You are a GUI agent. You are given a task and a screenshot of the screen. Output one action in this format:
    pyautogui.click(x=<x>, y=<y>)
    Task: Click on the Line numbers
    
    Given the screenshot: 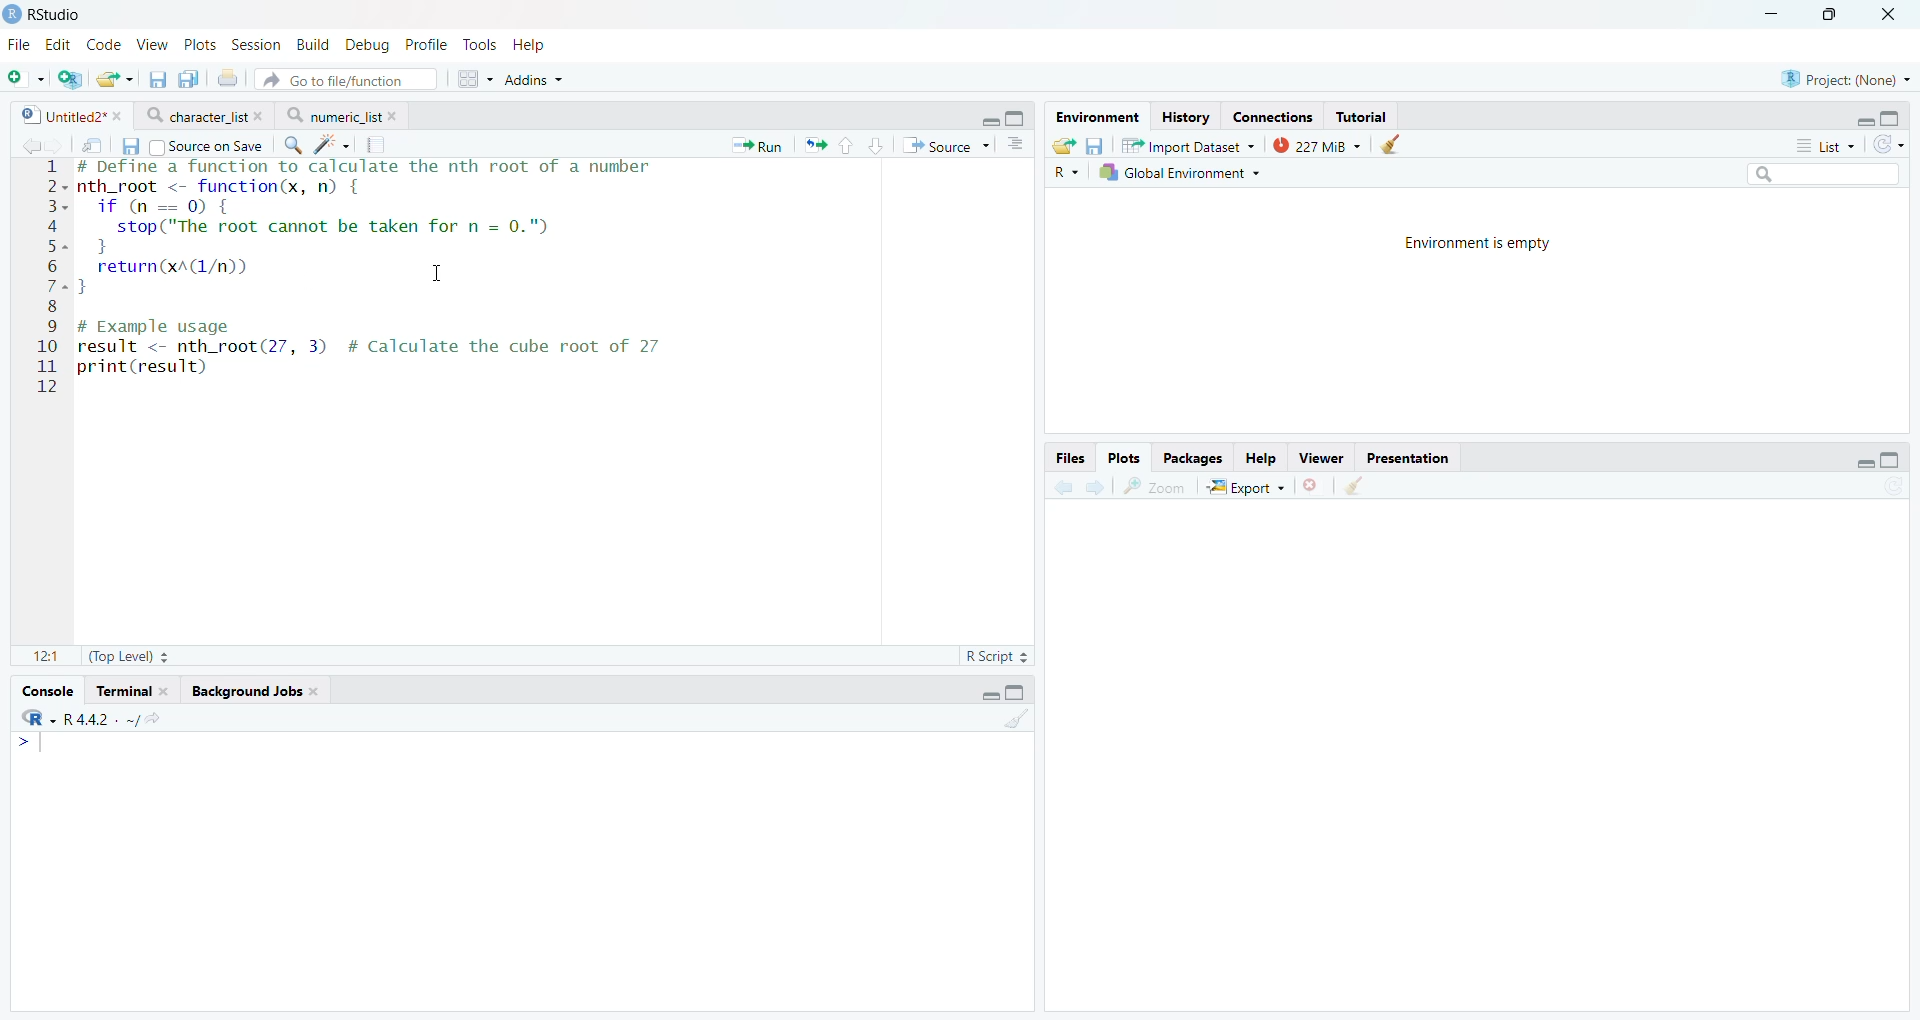 What is the action you would take?
    pyautogui.click(x=52, y=275)
    